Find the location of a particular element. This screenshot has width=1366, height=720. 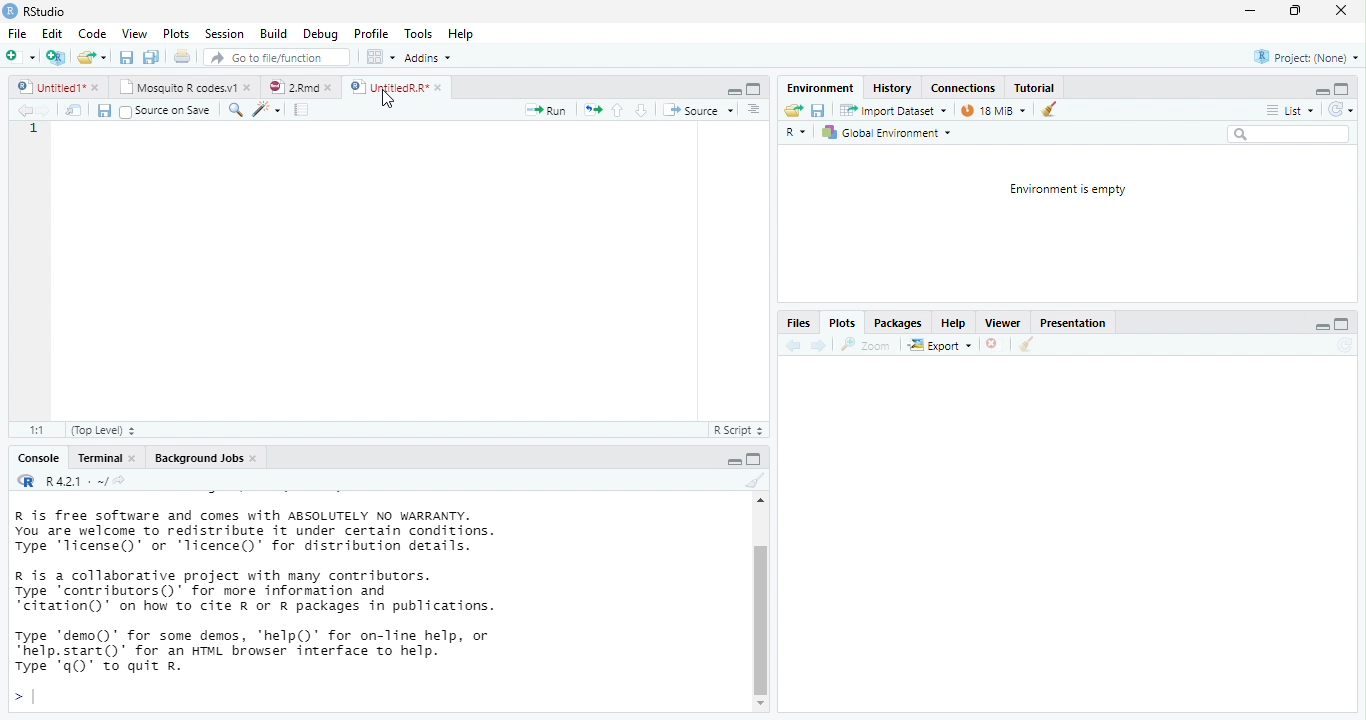

show in window is located at coordinates (75, 110).